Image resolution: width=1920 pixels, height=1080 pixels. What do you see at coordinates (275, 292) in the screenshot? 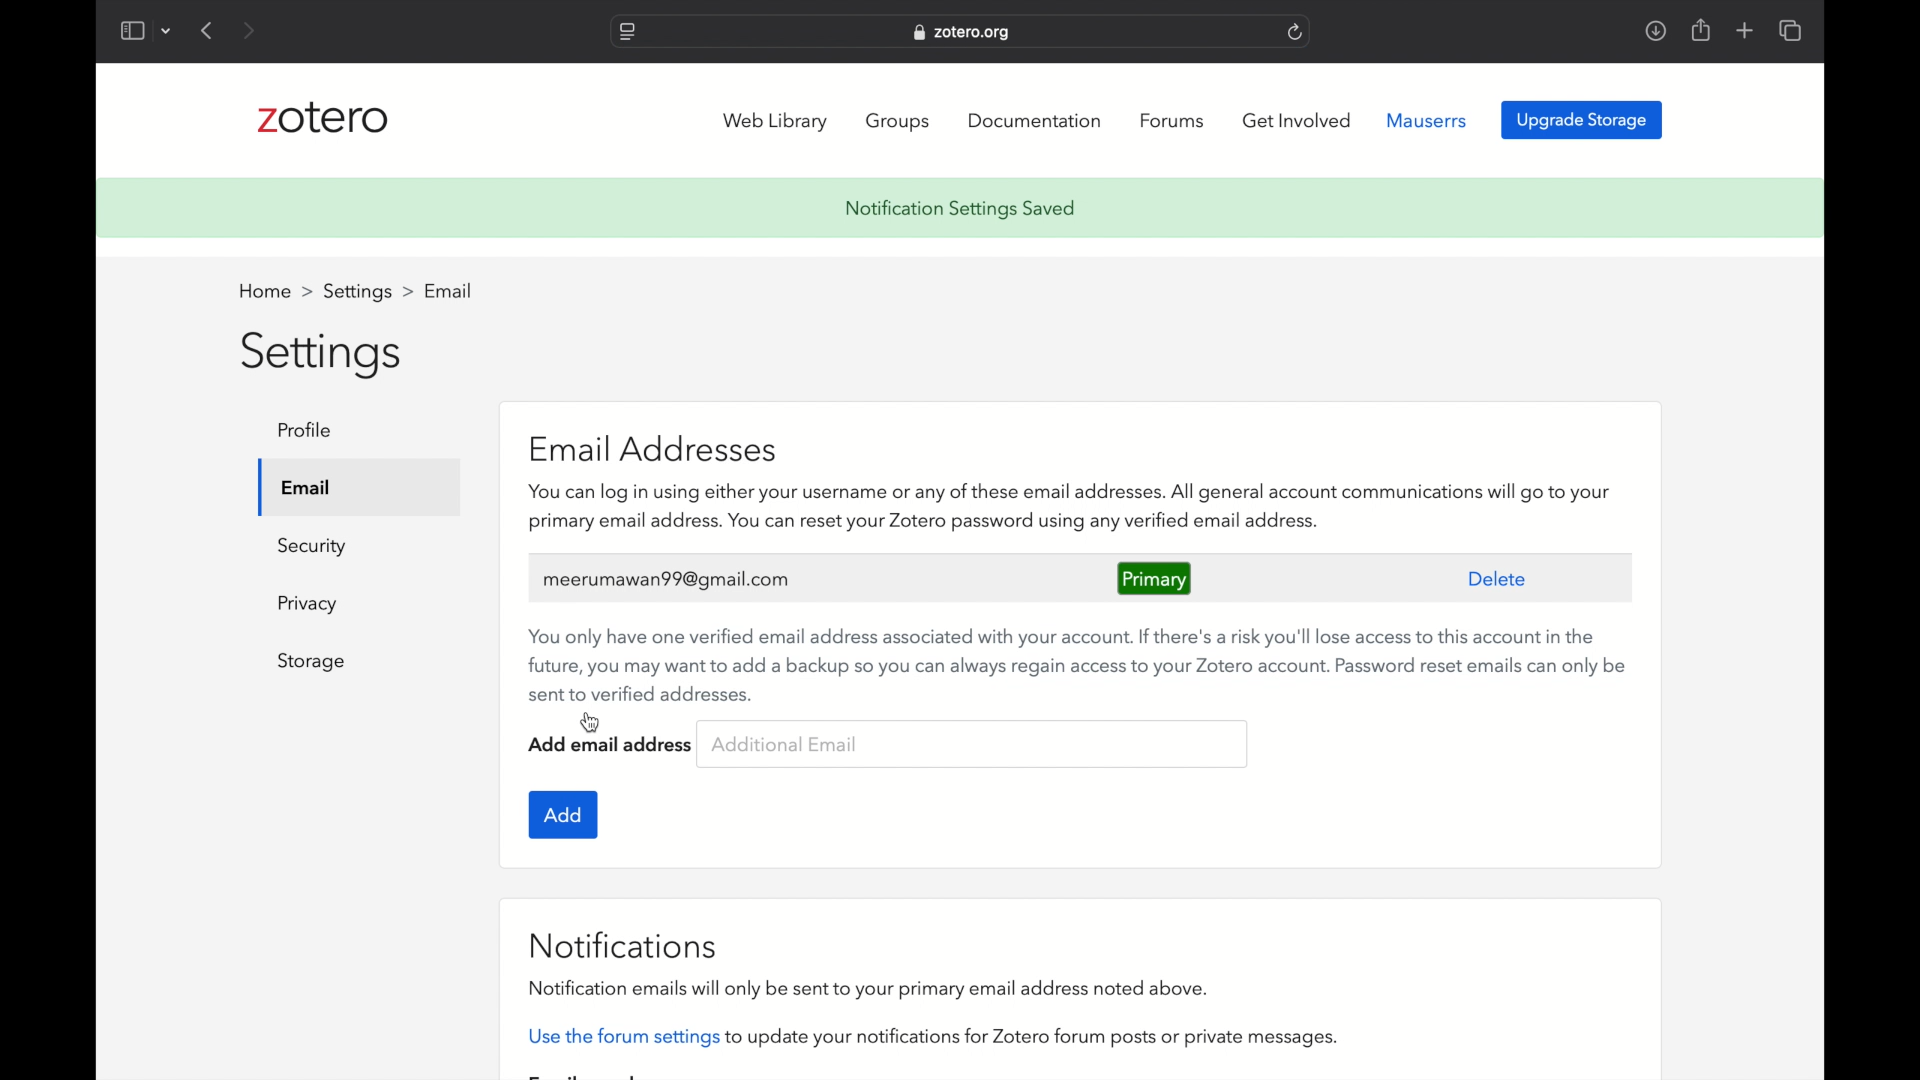
I see `home` at bounding box center [275, 292].